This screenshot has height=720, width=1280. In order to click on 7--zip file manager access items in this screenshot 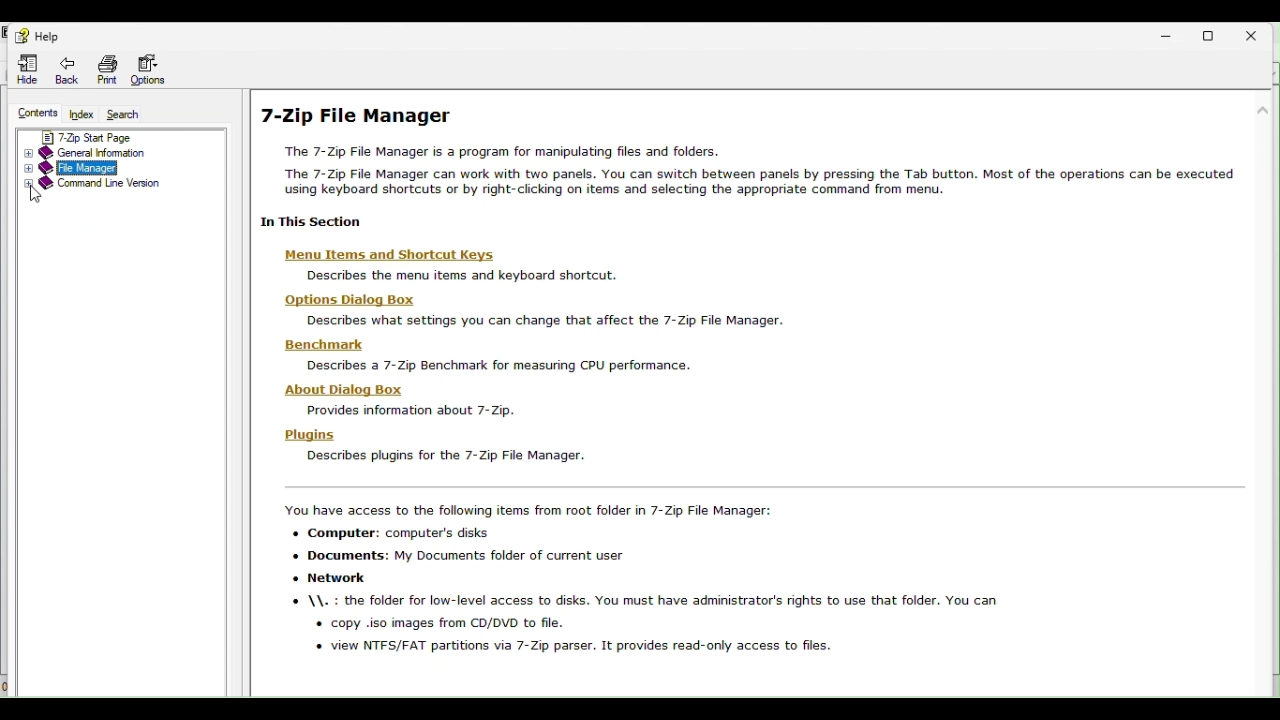, I will do `click(762, 583)`.